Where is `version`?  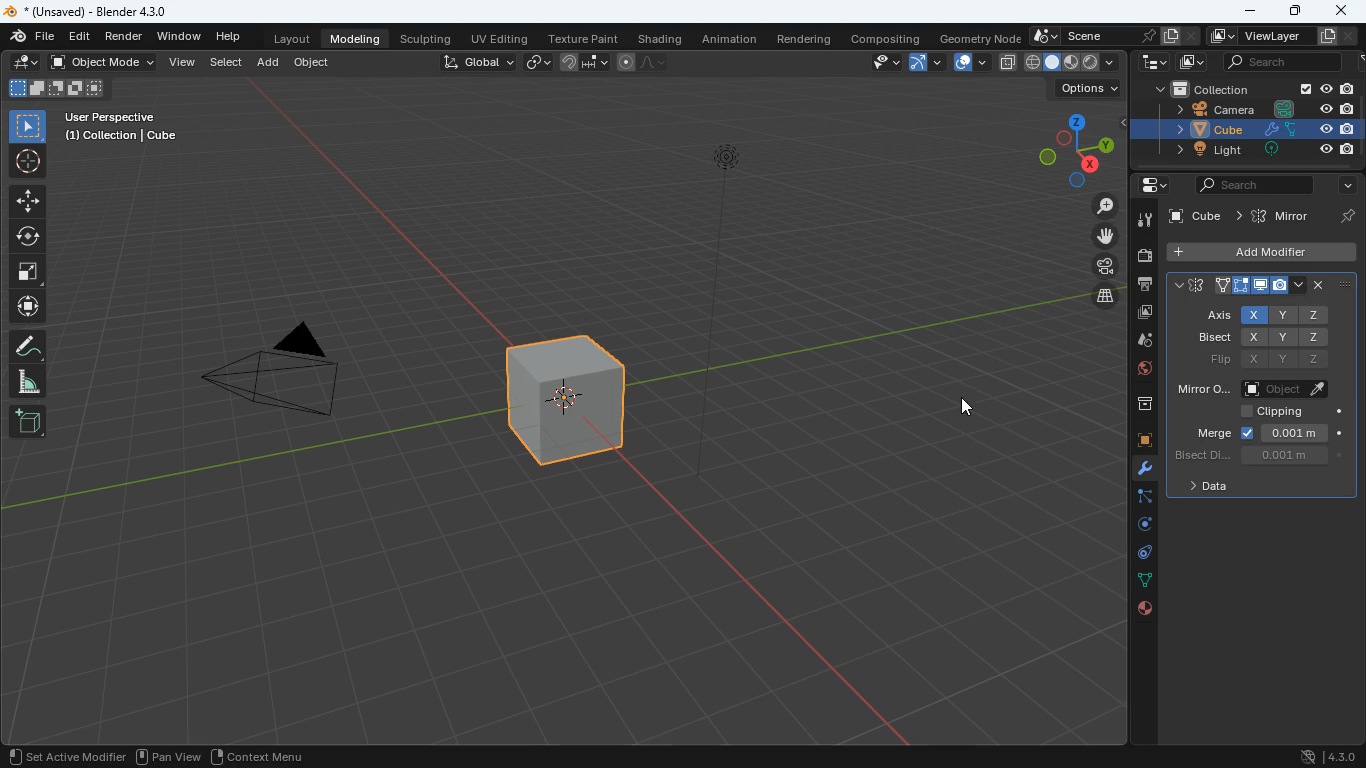 version is located at coordinates (1331, 756).